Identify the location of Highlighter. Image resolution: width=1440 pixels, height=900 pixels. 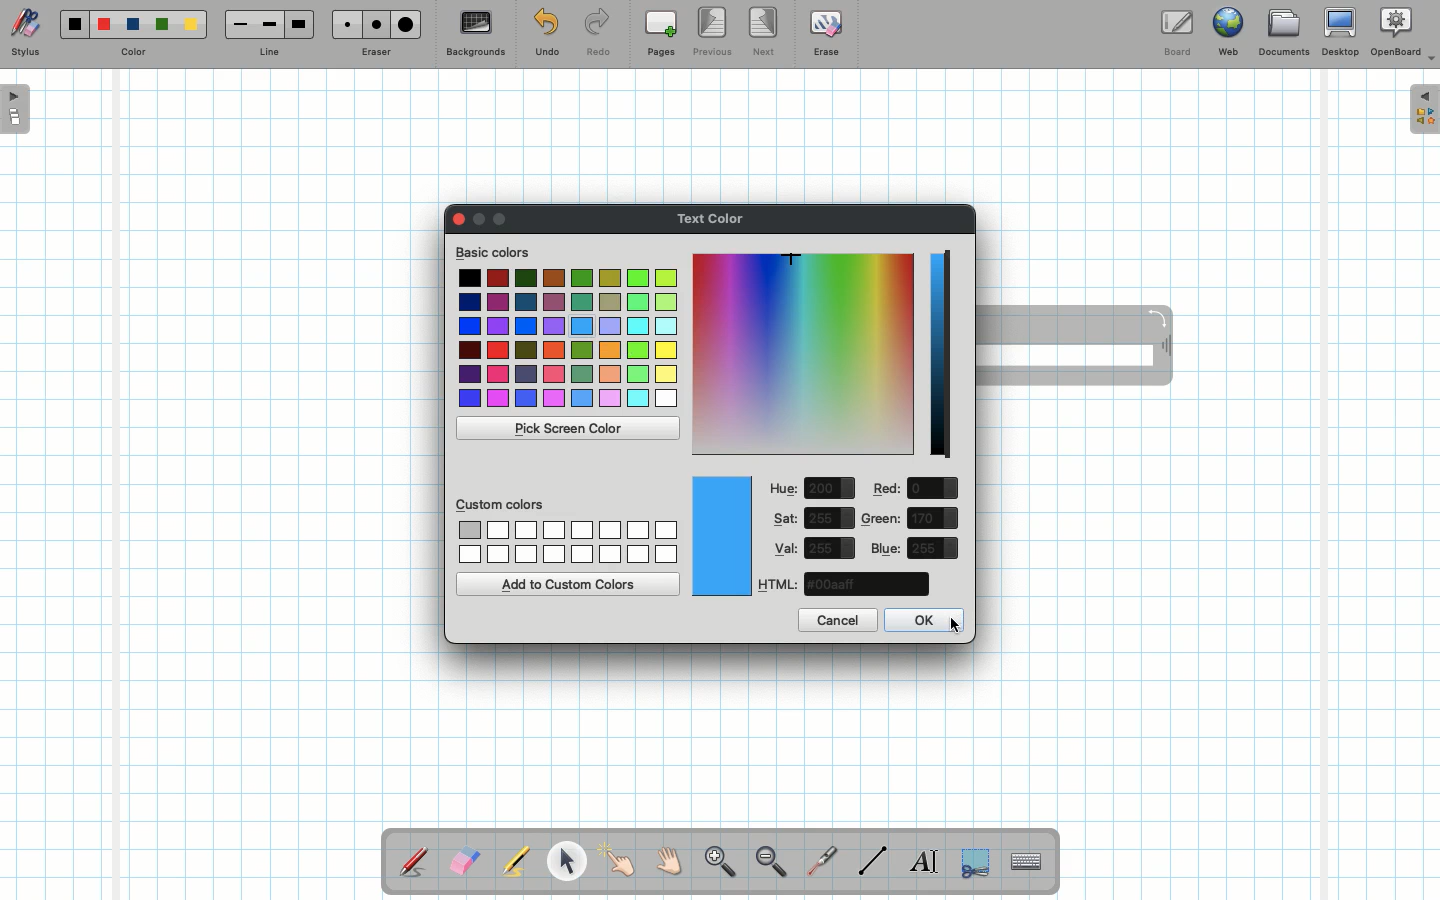
(514, 863).